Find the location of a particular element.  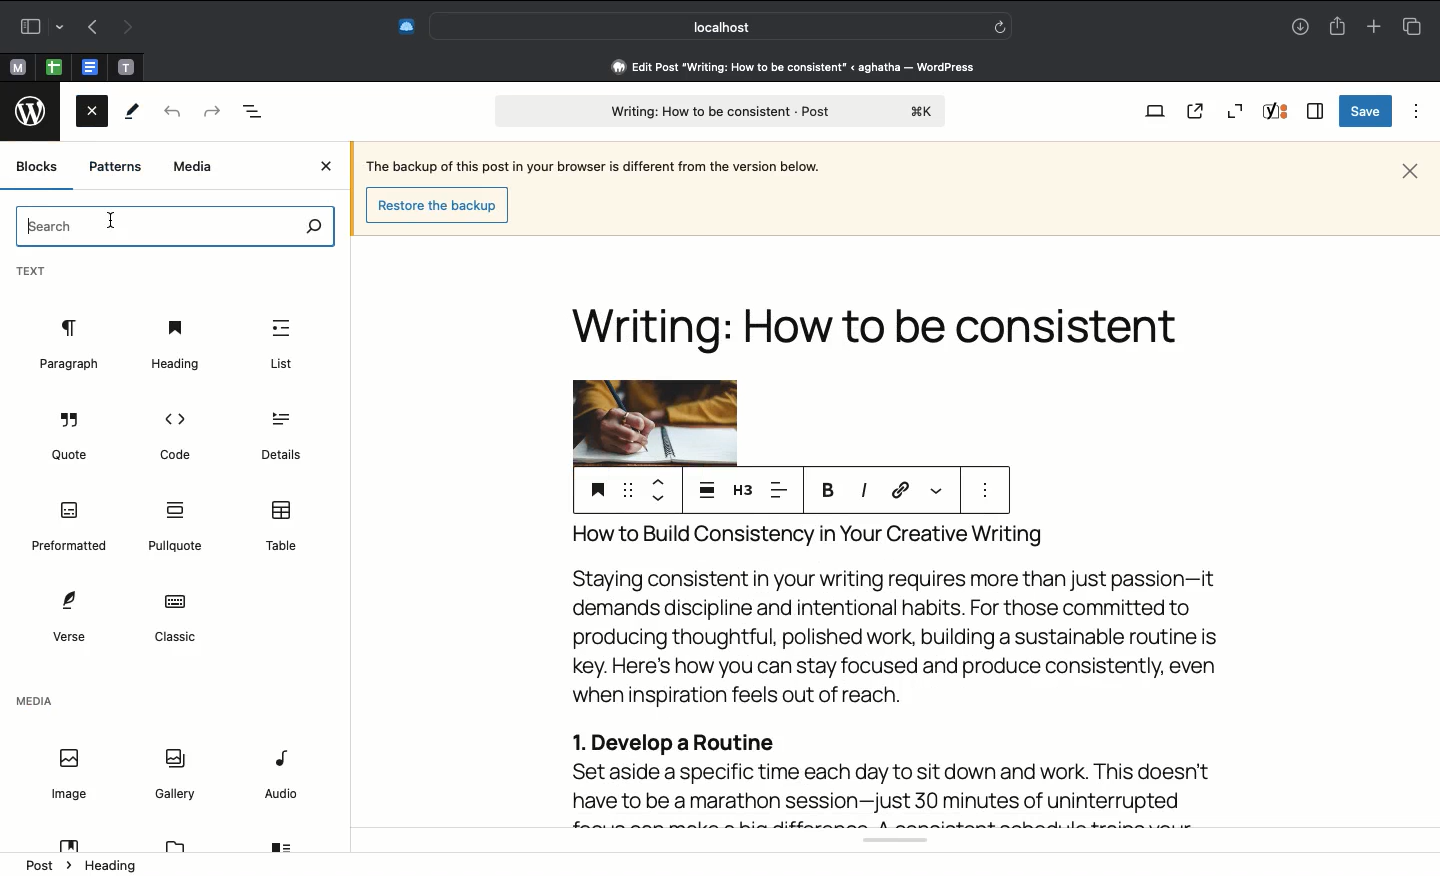

Yoast is located at coordinates (1277, 112).